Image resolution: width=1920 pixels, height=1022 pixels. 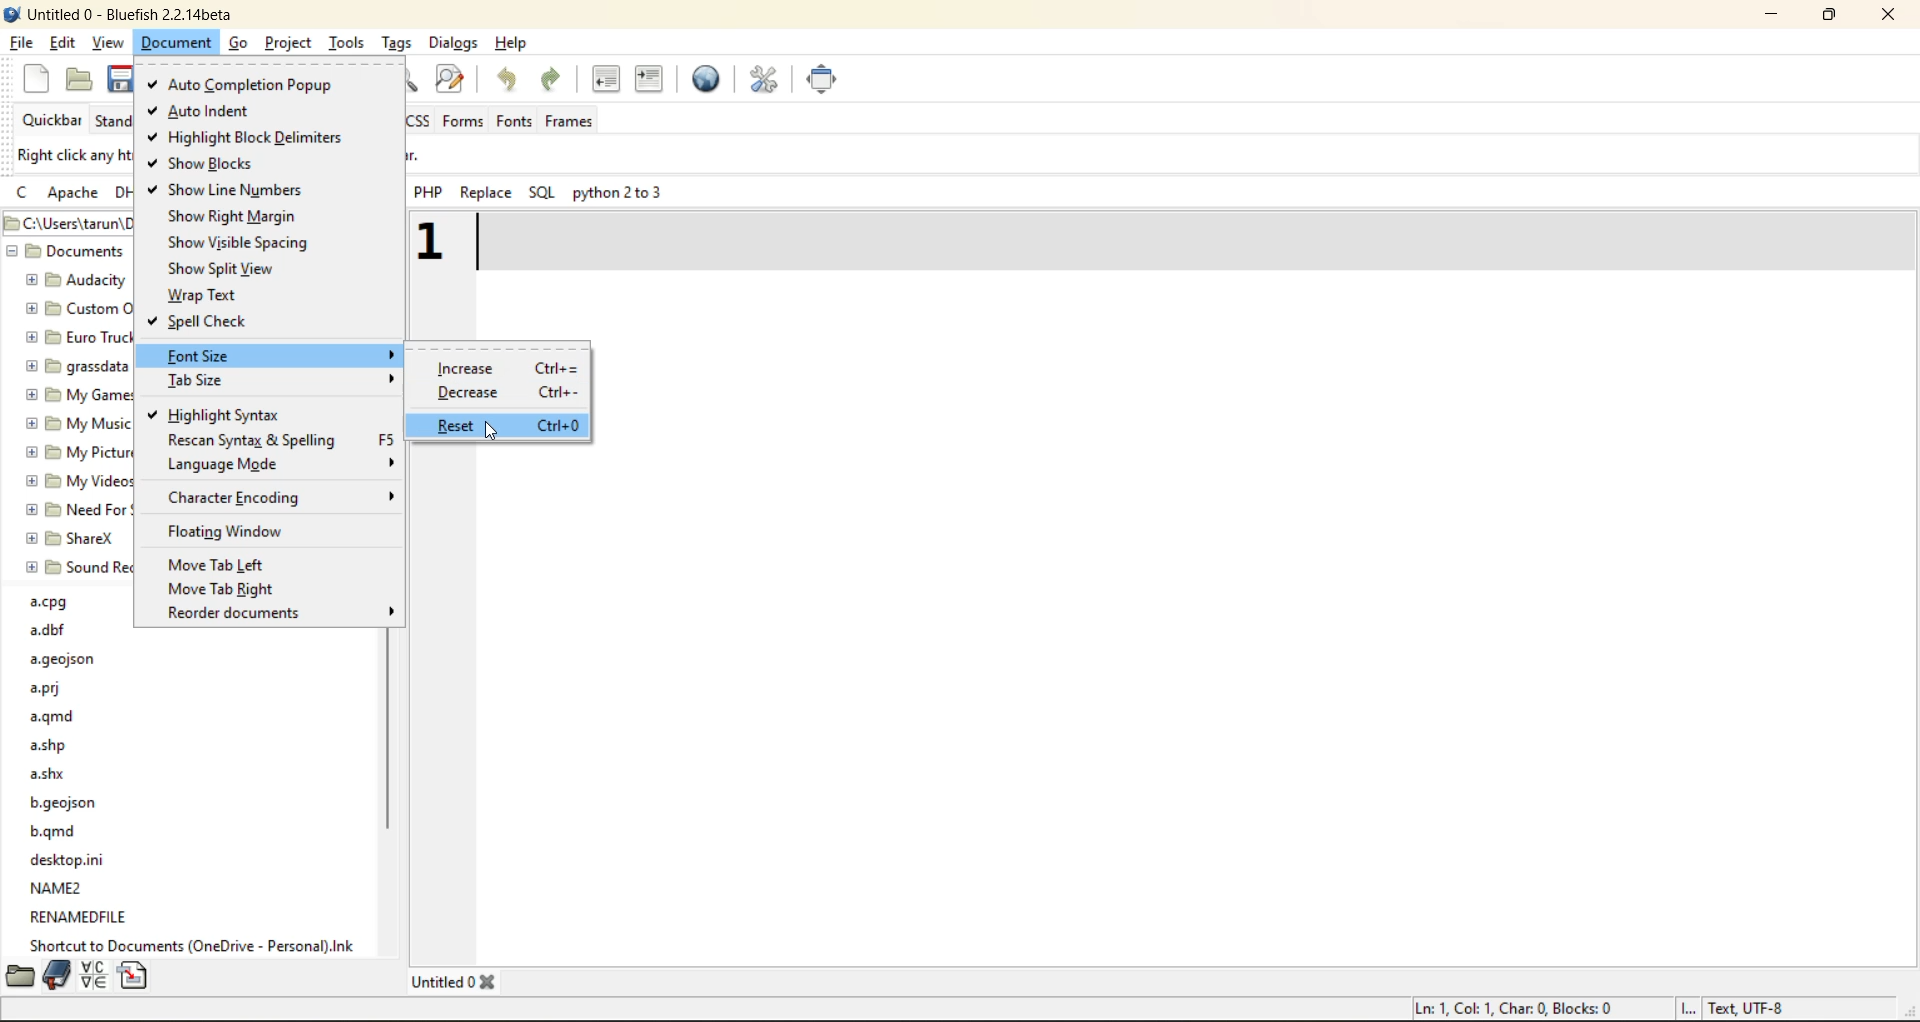 I want to click on sql, so click(x=544, y=191).